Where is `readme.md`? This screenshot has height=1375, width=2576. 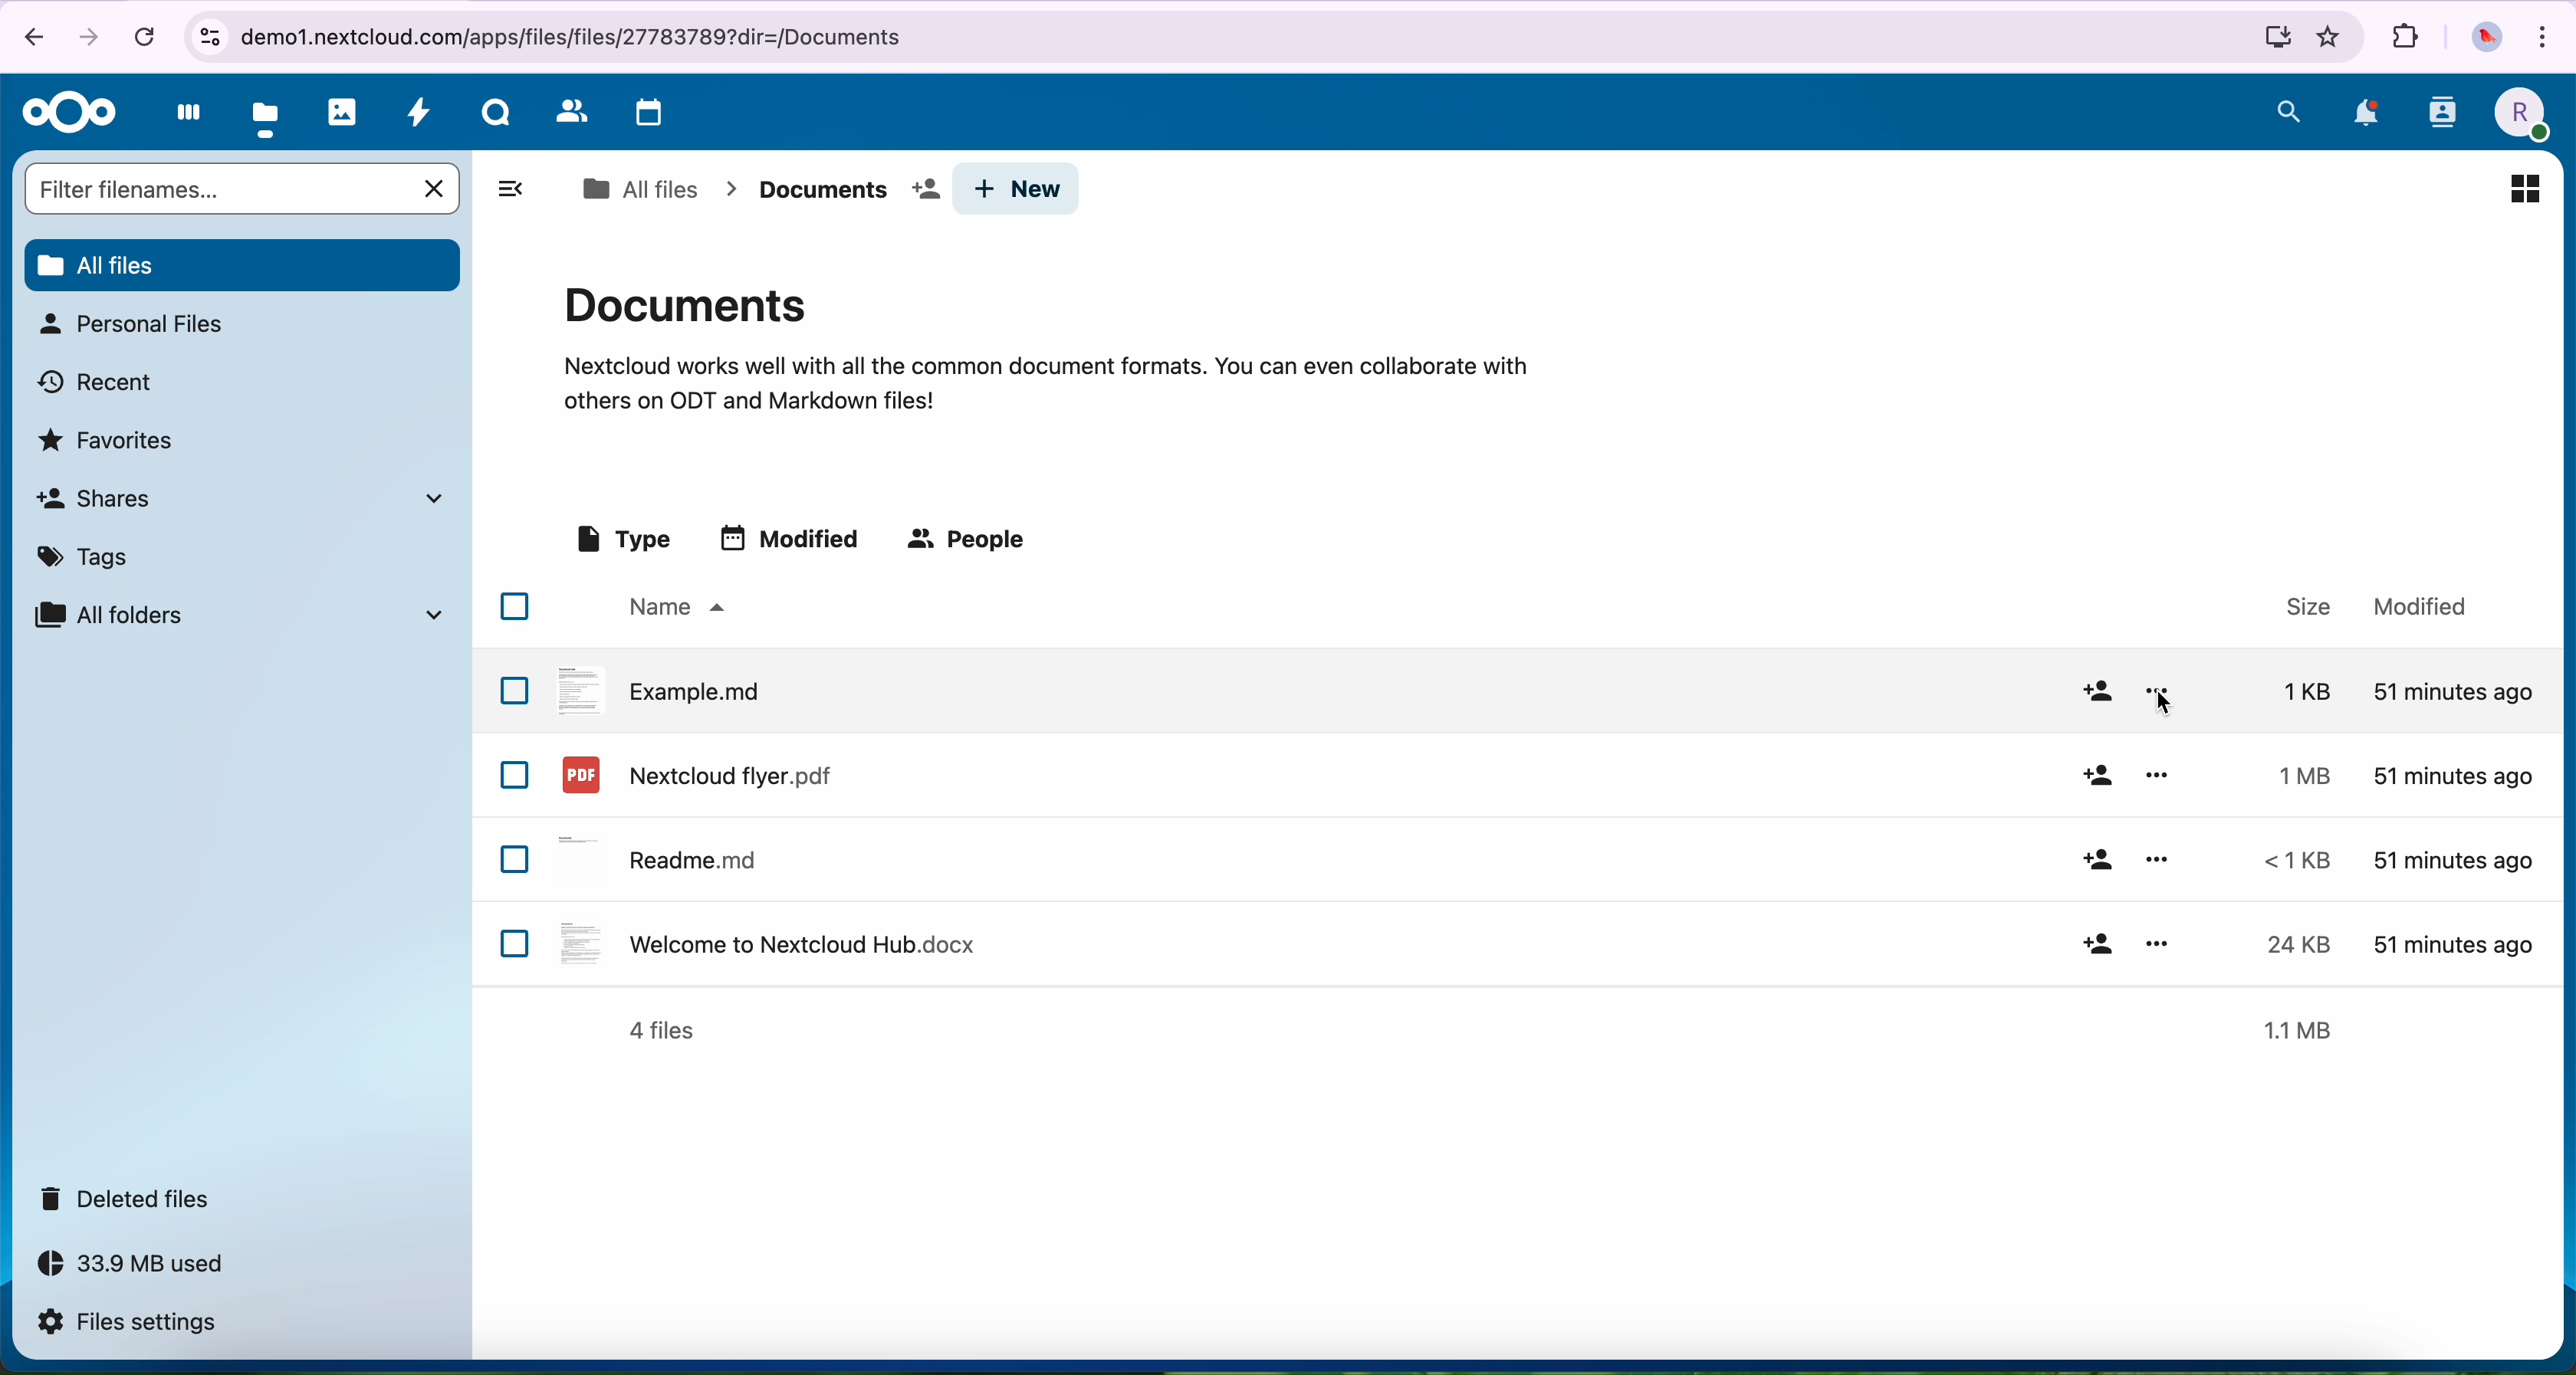 readme.md is located at coordinates (664, 855).